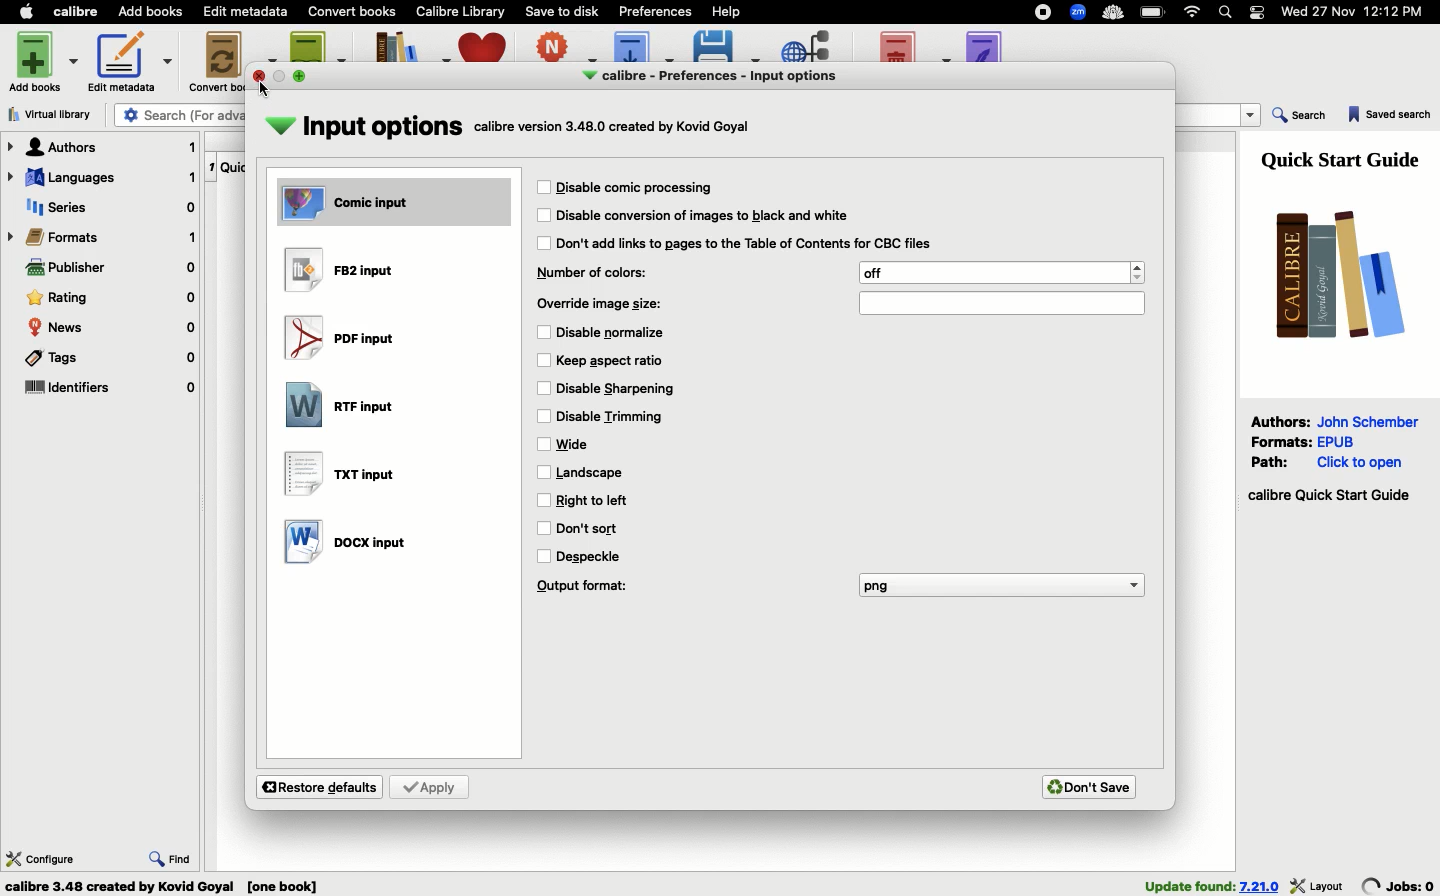  Describe the element at coordinates (703, 216) in the screenshot. I see `Disable` at that location.